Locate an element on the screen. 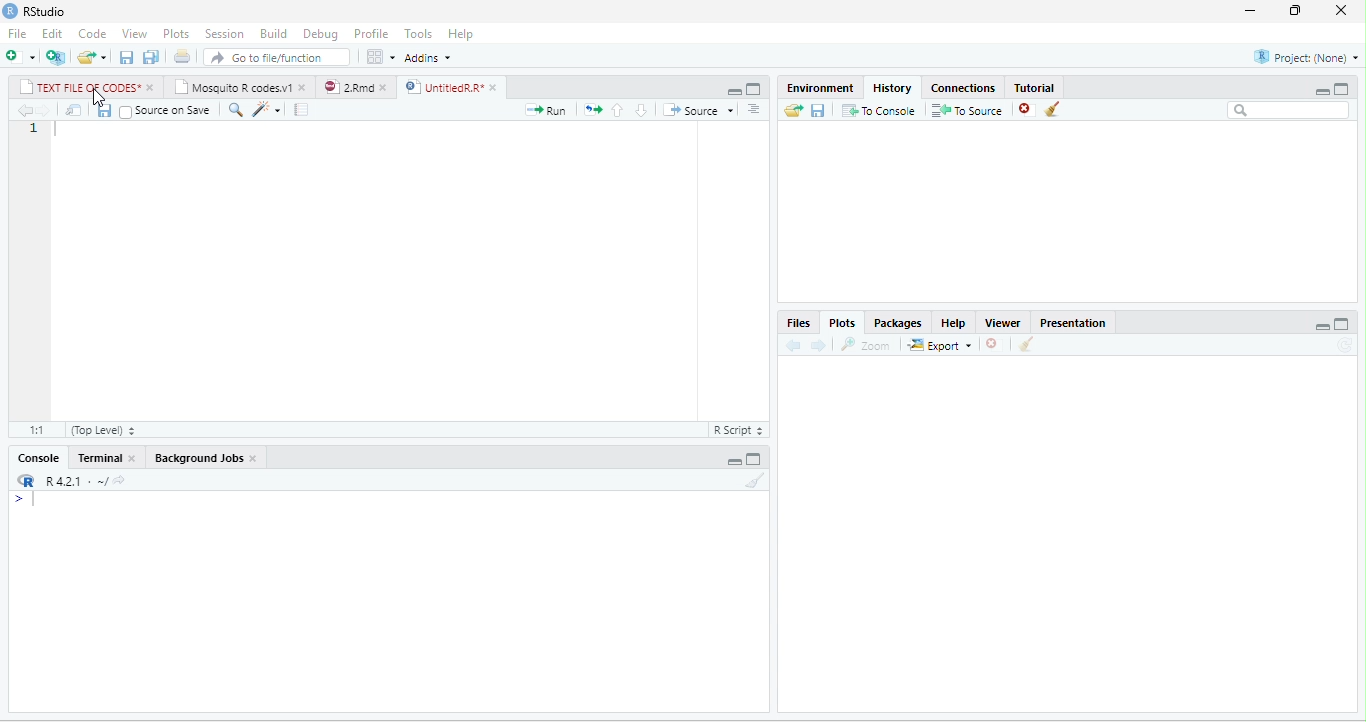 This screenshot has width=1366, height=722. save is located at coordinates (105, 110).